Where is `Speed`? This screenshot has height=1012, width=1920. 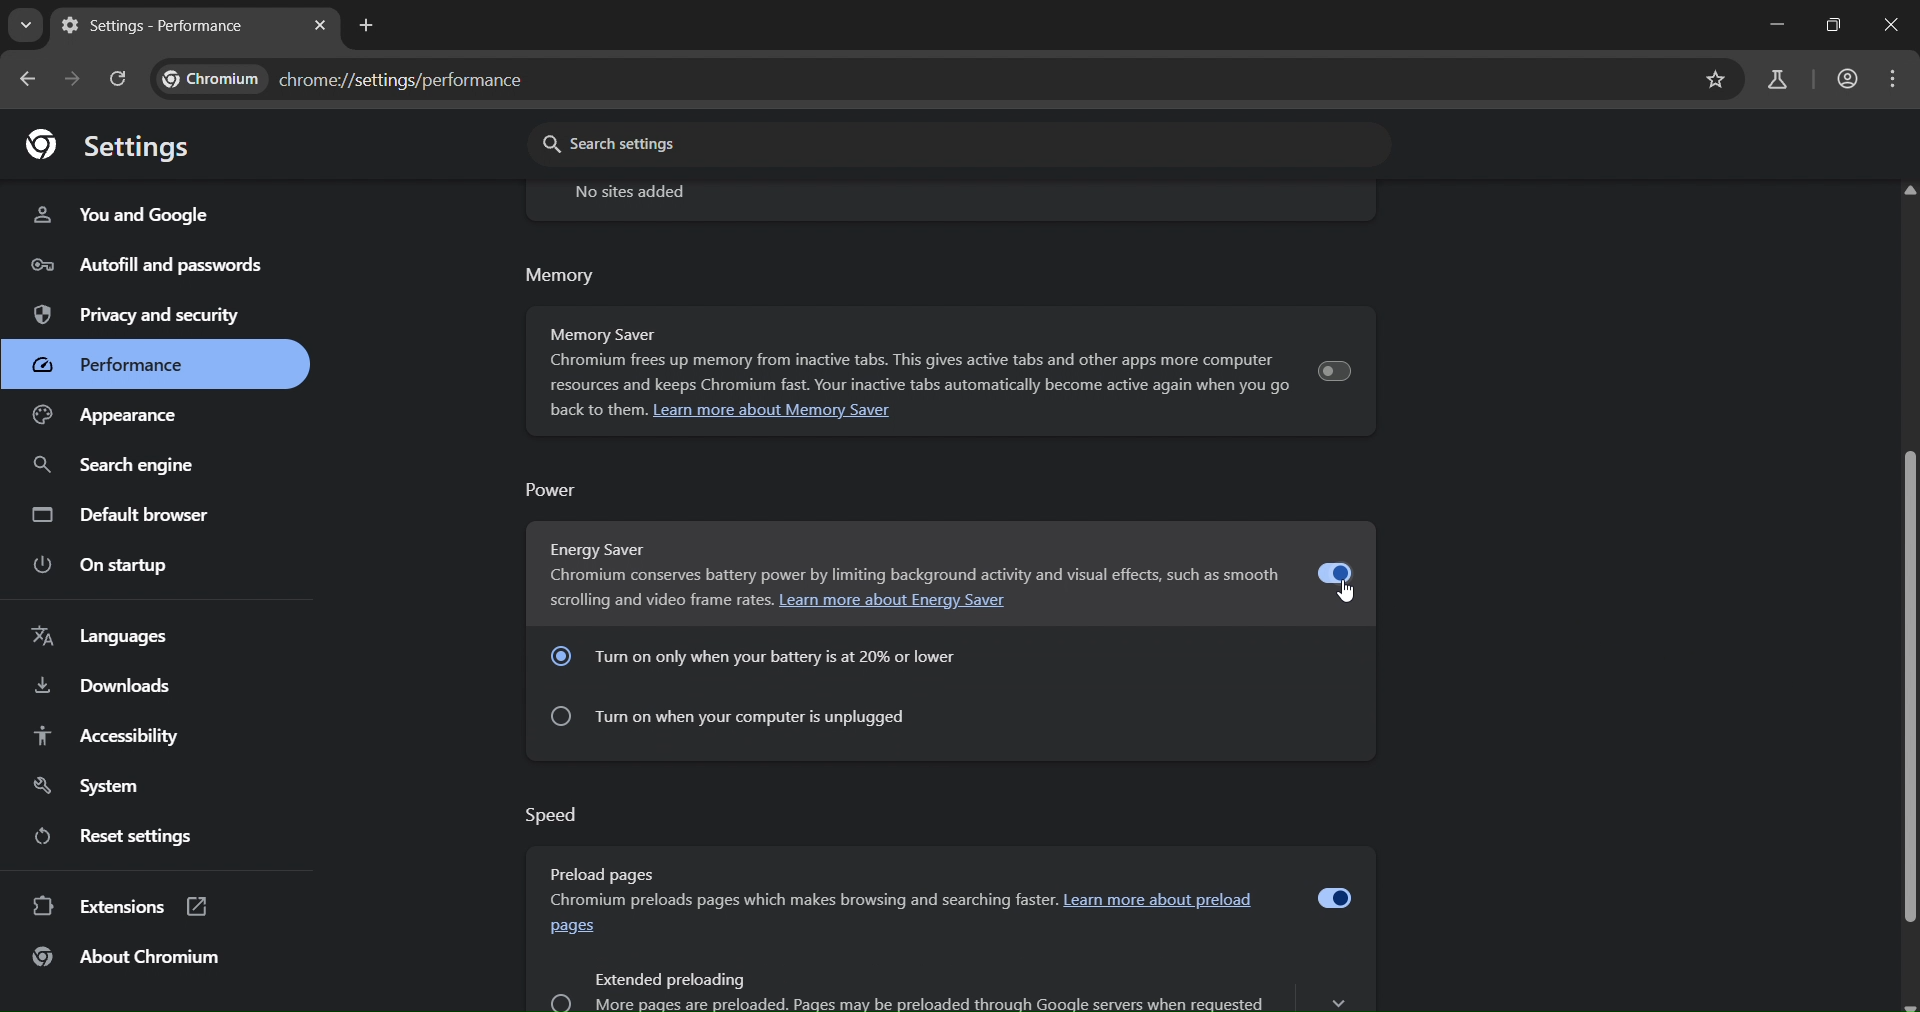
Speed is located at coordinates (558, 815).